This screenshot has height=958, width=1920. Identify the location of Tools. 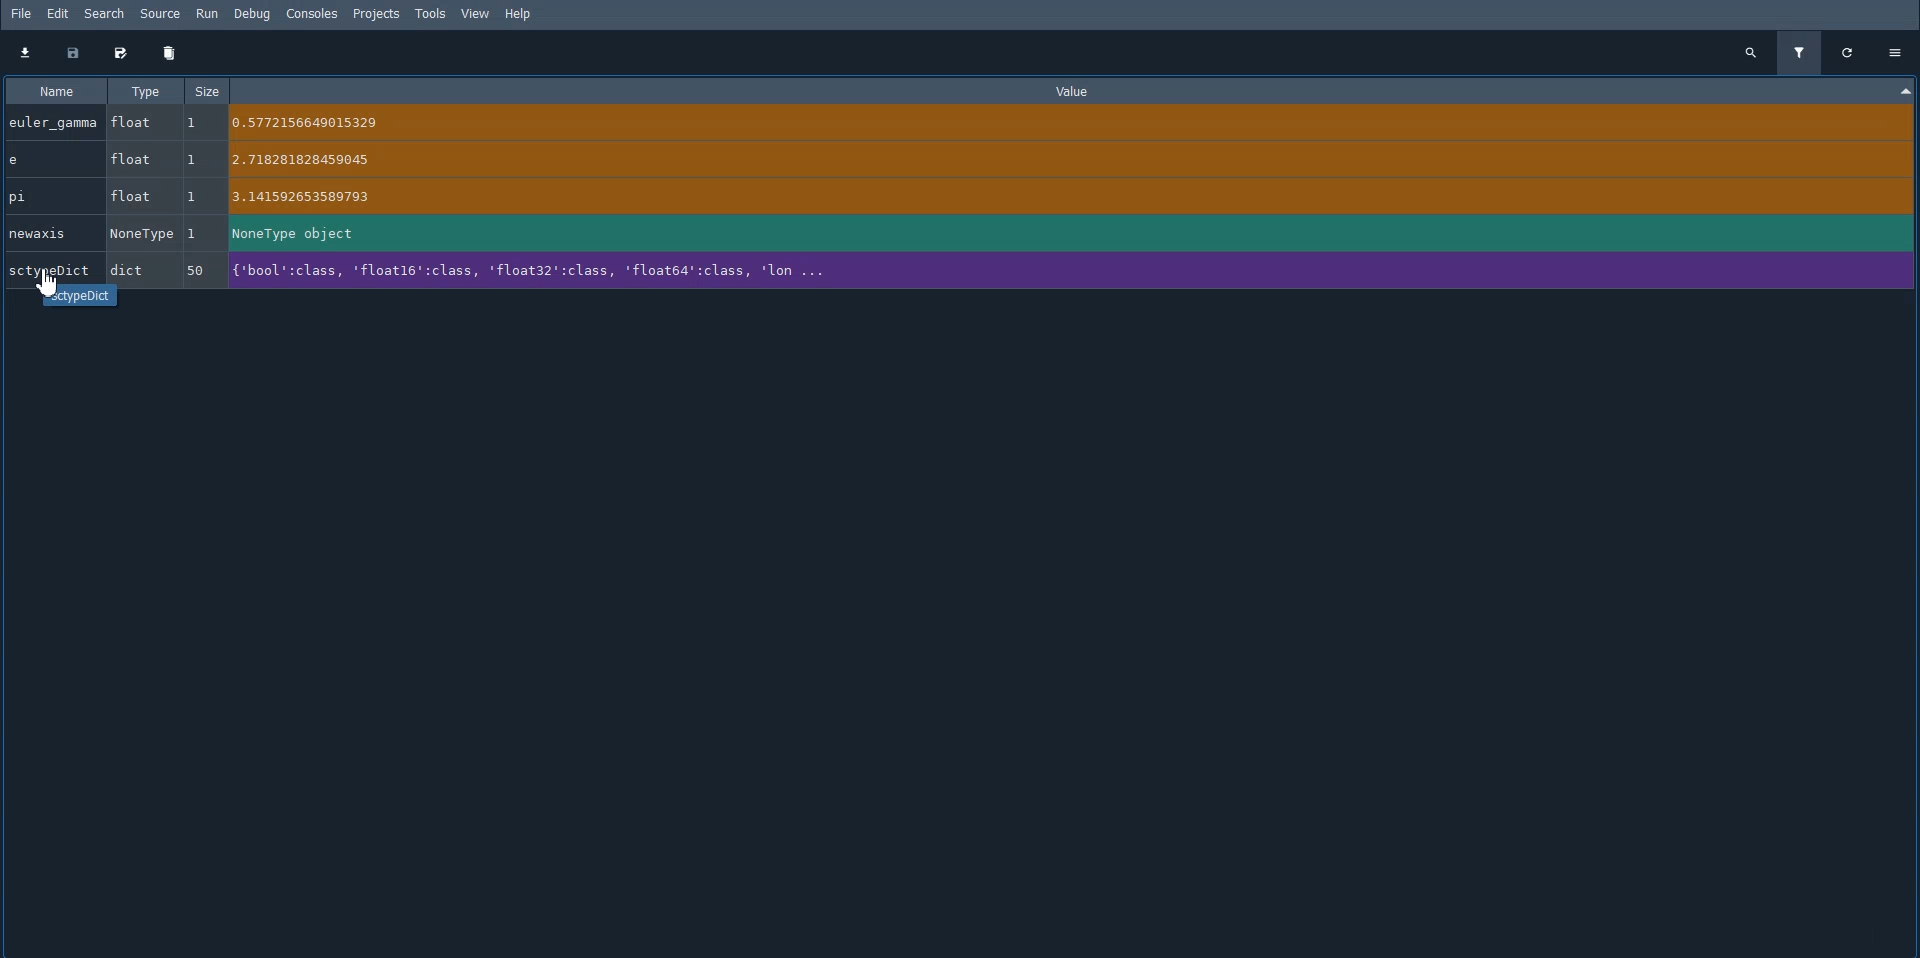
(431, 14).